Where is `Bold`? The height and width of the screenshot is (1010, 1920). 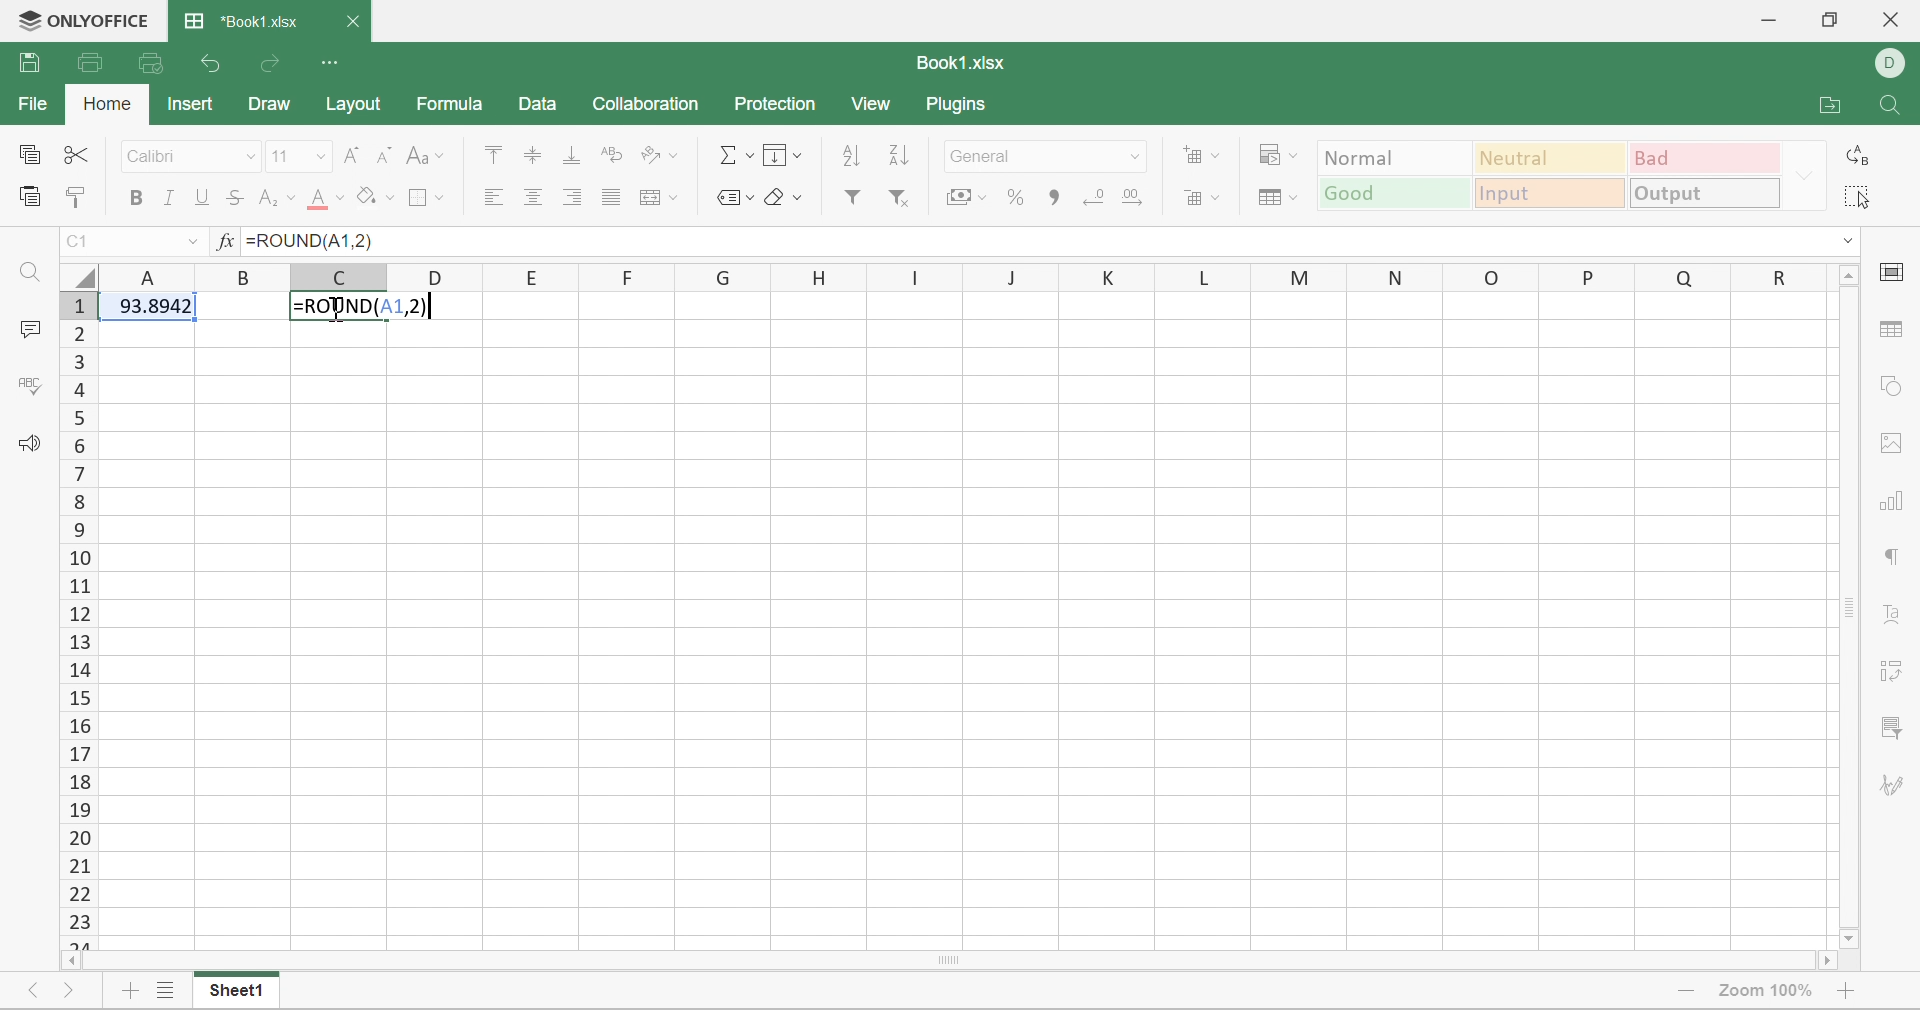 Bold is located at coordinates (138, 198).